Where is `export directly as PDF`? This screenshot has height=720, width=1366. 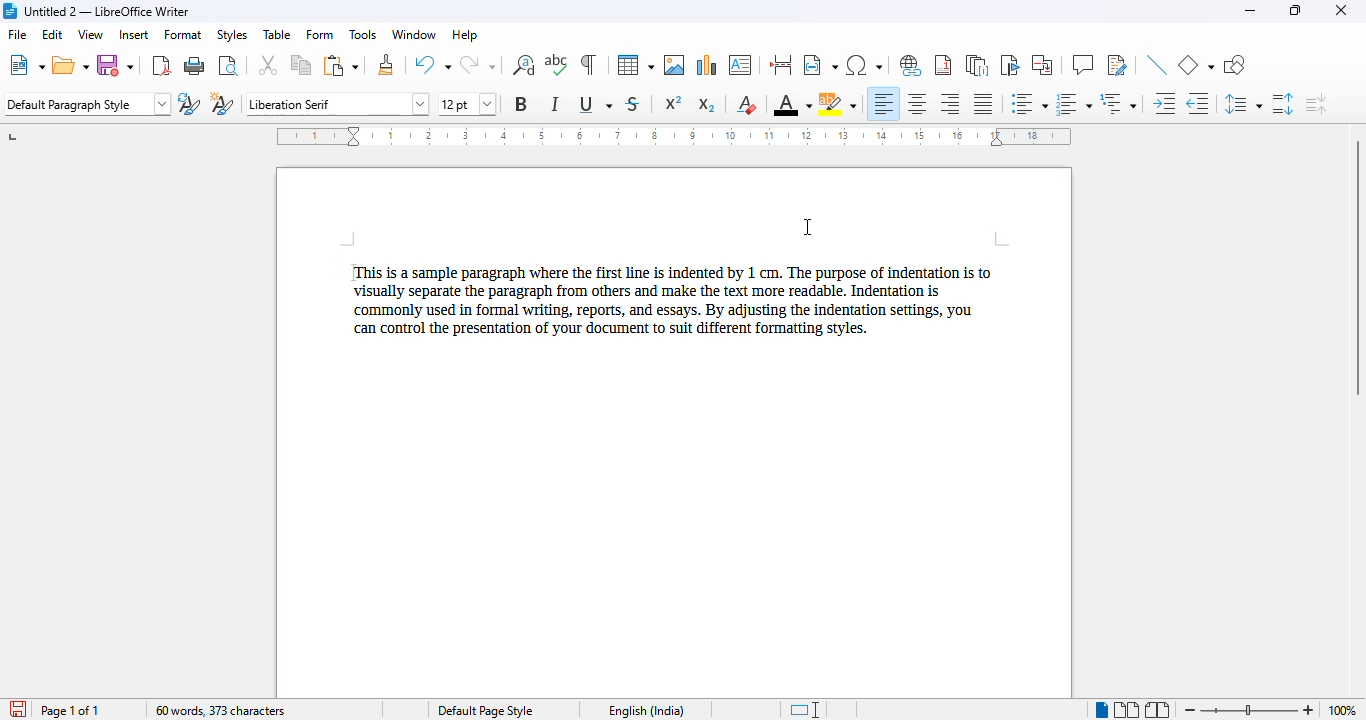
export directly as PDF is located at coordinates (162, 65).